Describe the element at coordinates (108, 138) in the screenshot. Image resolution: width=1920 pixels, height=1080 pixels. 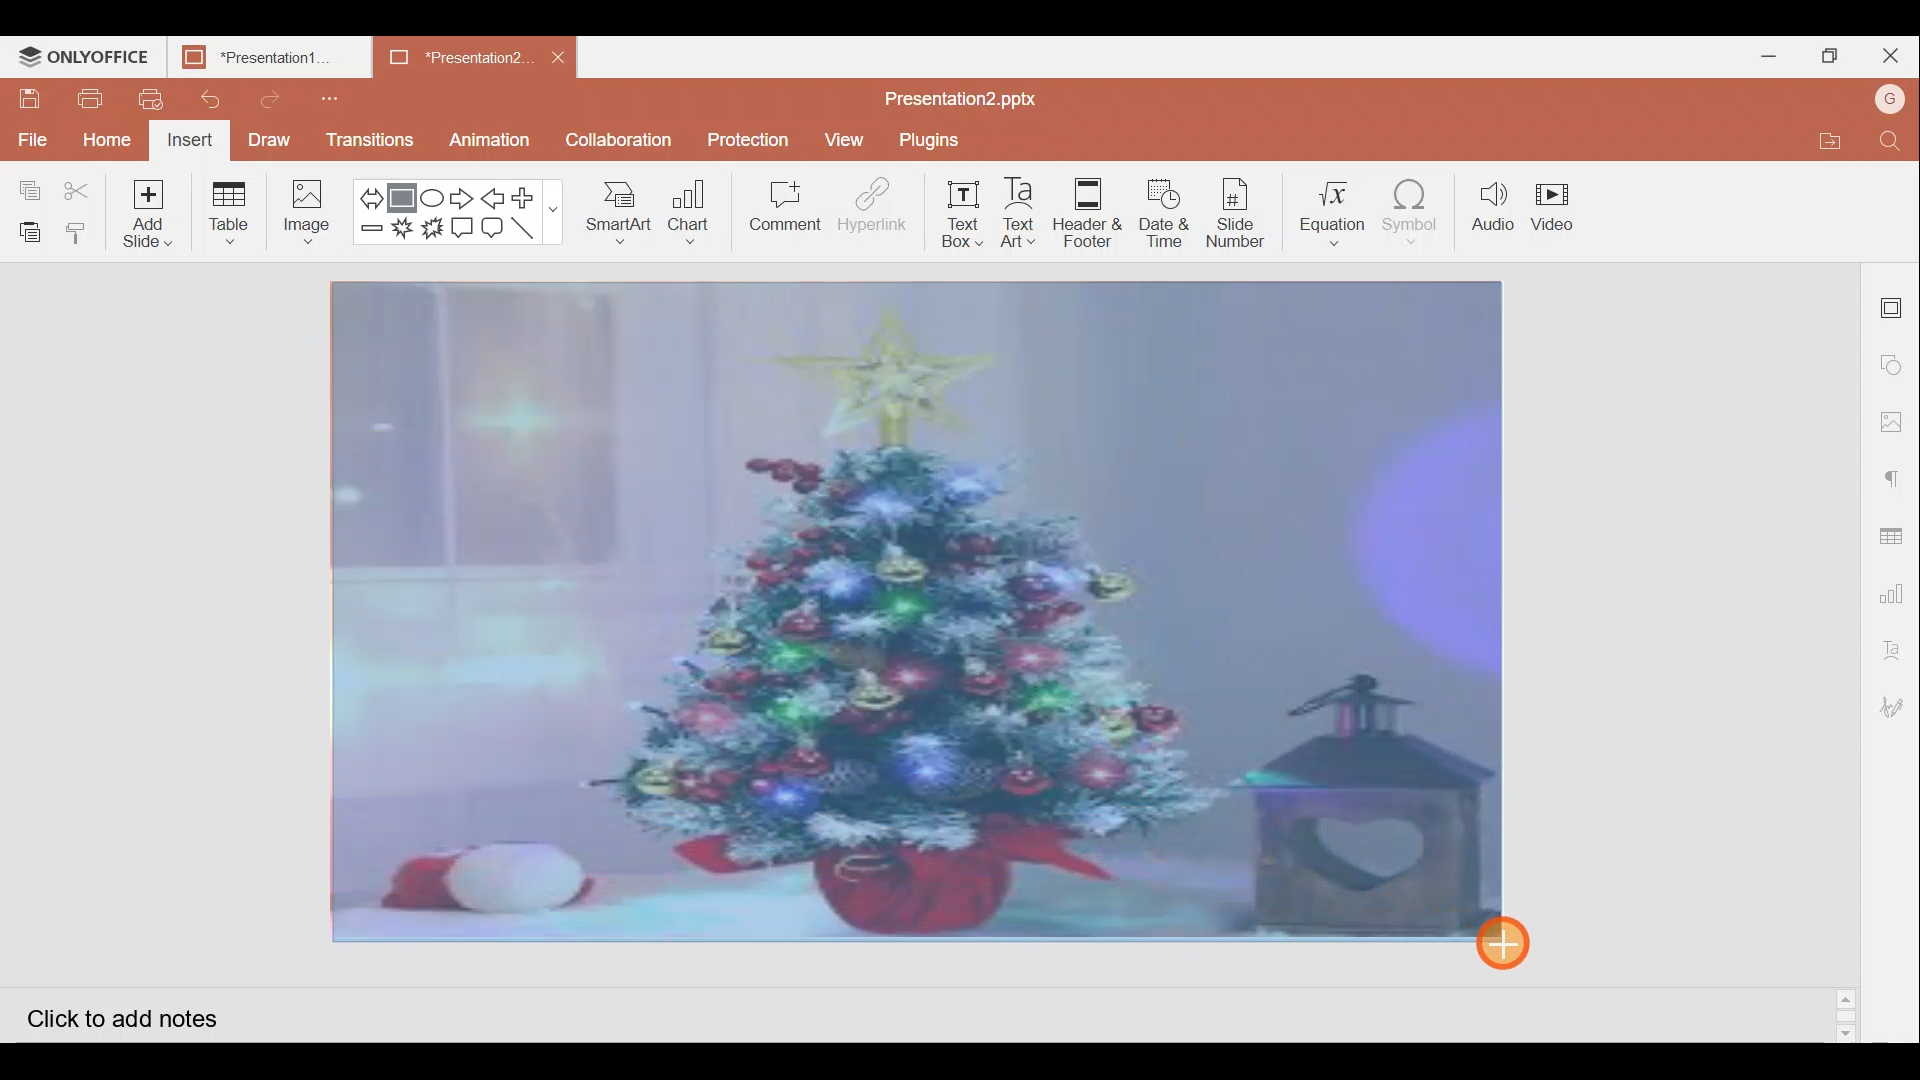
I see `Home` at that location.